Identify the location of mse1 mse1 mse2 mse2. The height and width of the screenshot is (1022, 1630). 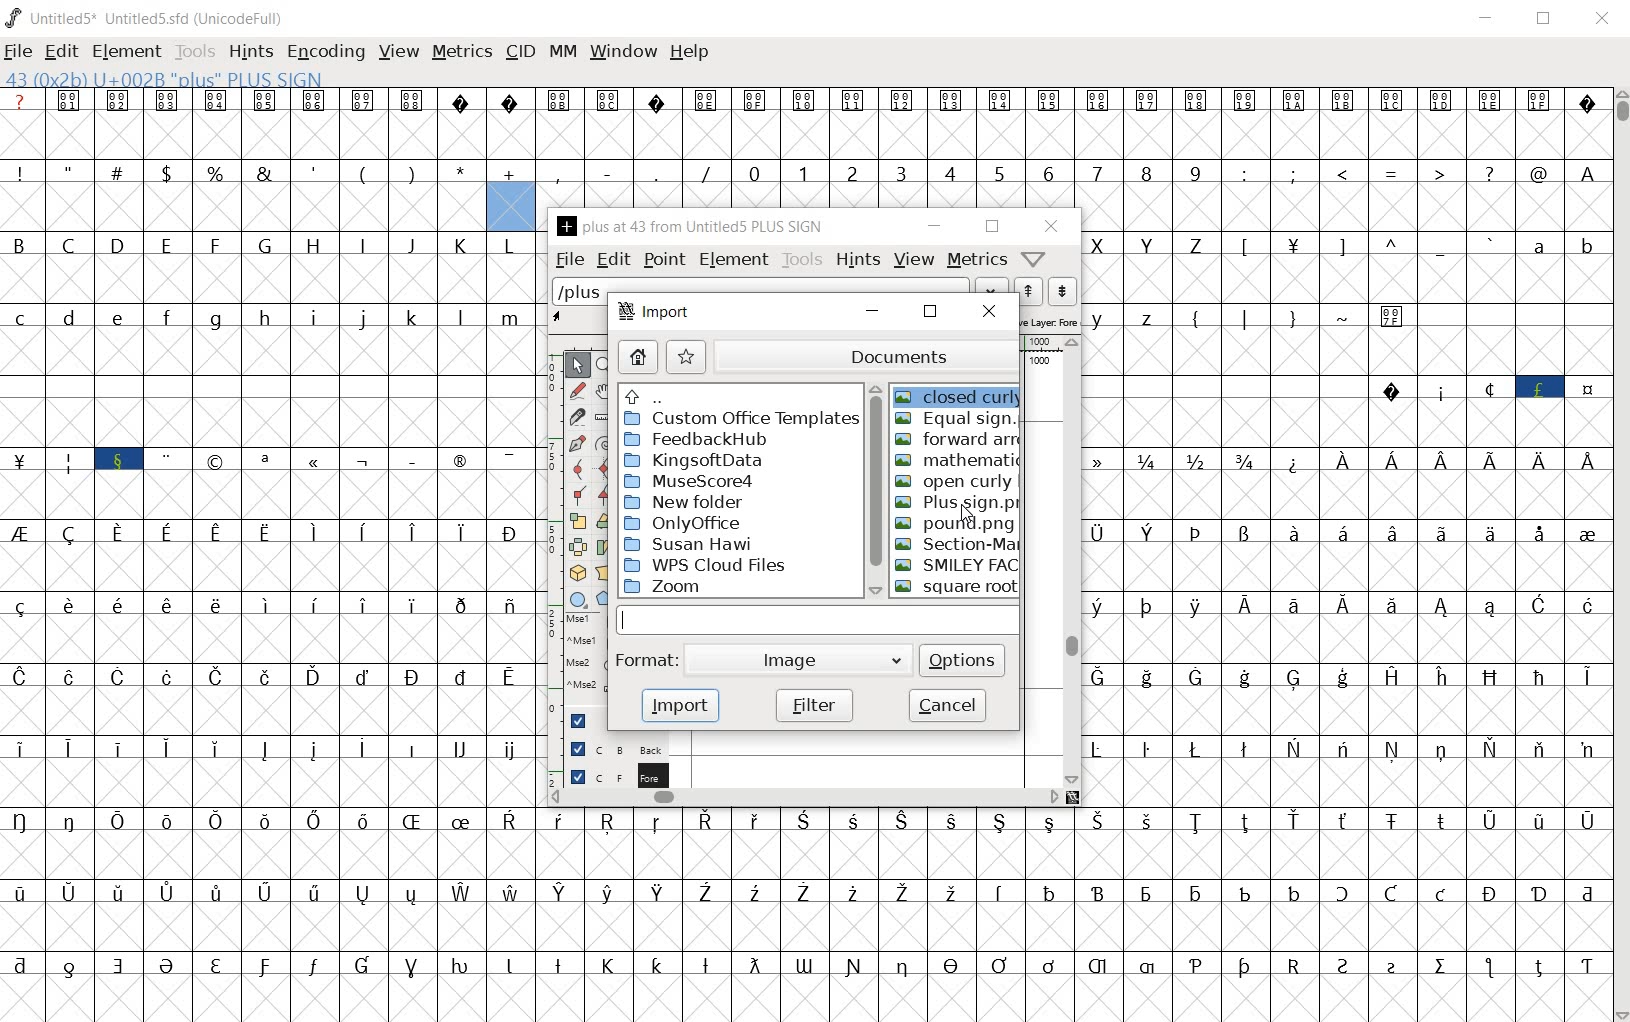
(584, 652).